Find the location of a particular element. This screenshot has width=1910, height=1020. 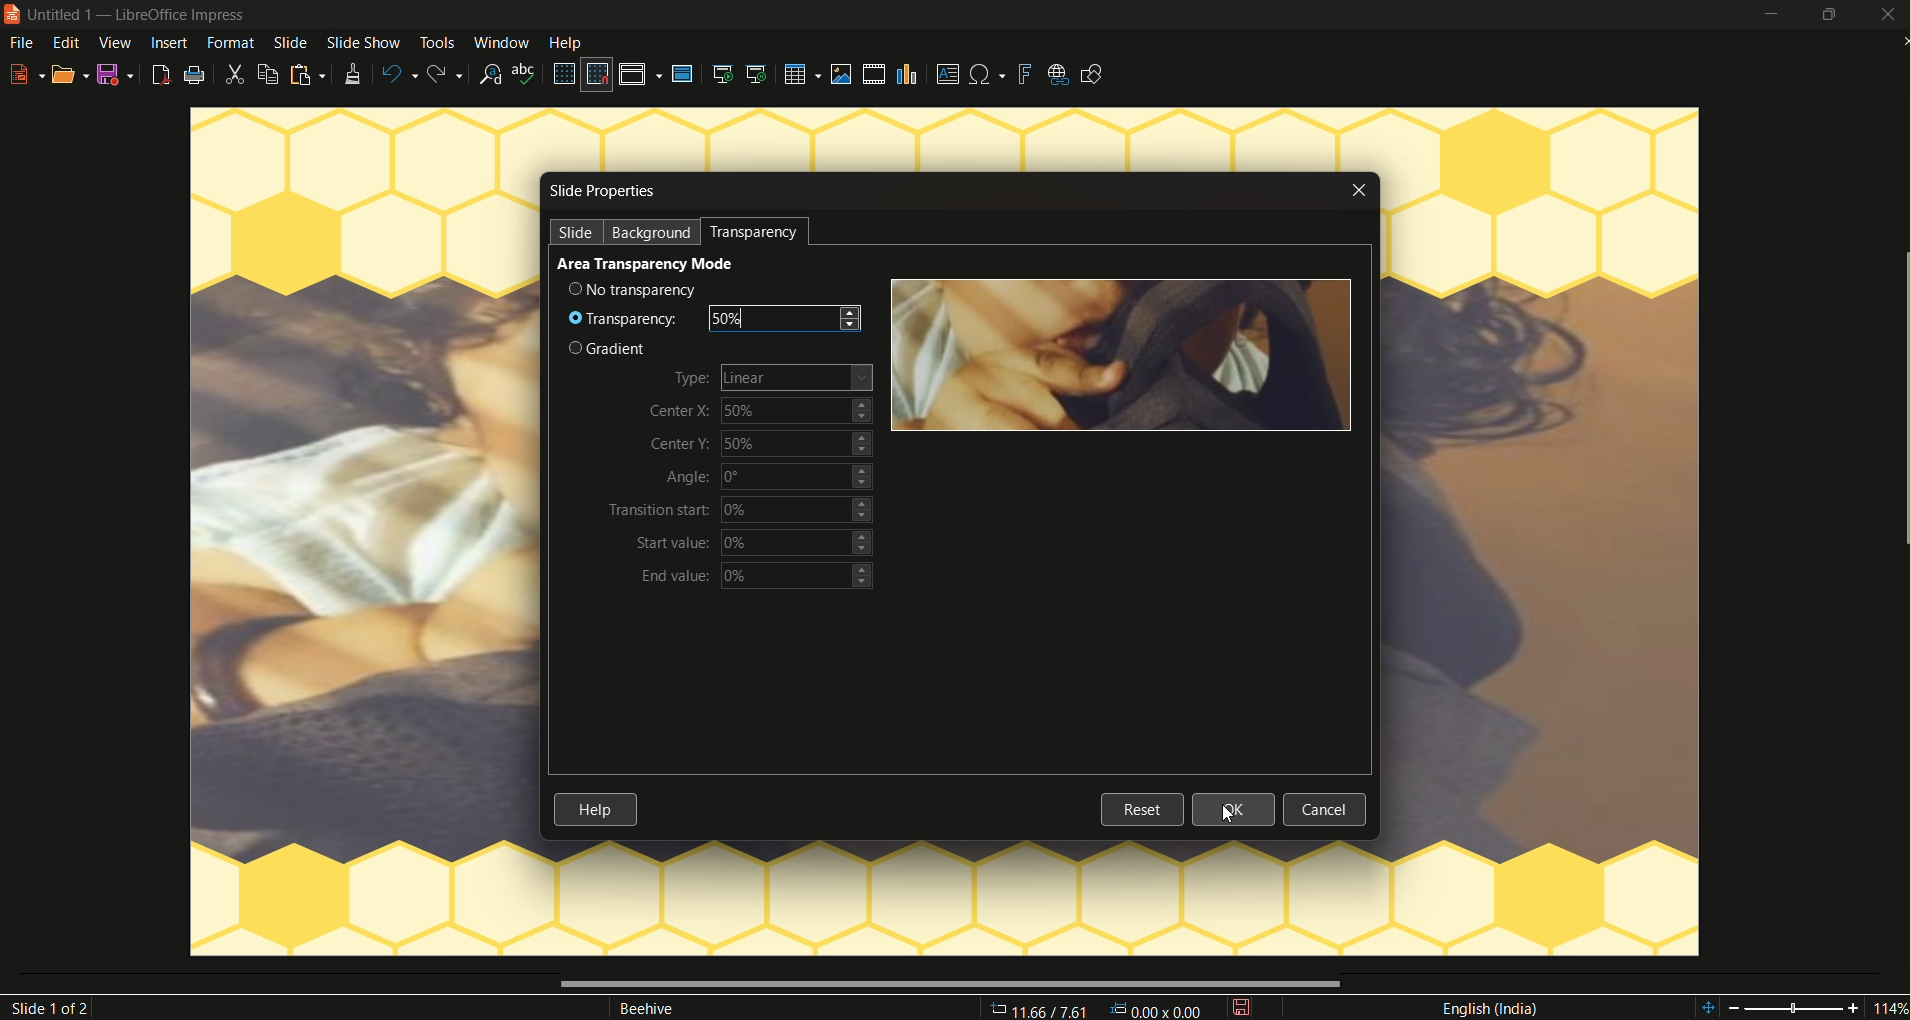

center Y is located at coordinates (683, 442).